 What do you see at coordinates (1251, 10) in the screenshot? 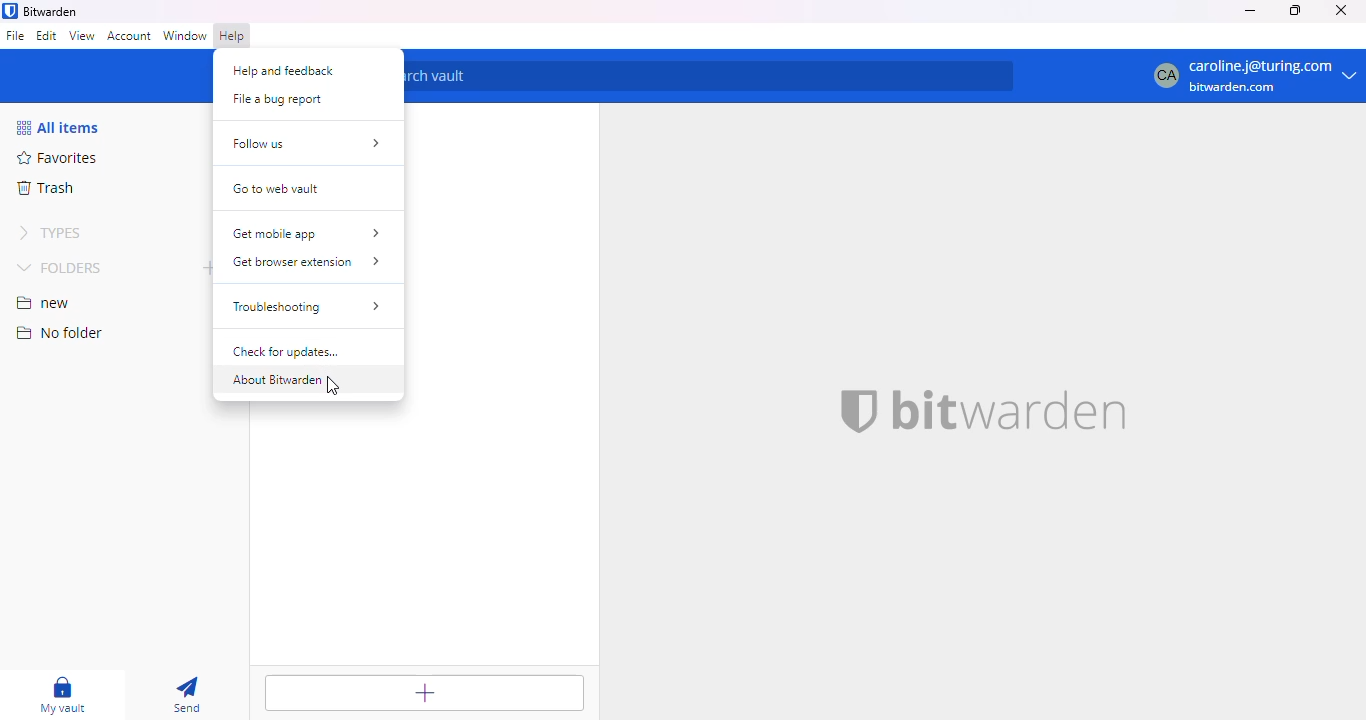
I see `minimize` at bounding box center [1251, 10].